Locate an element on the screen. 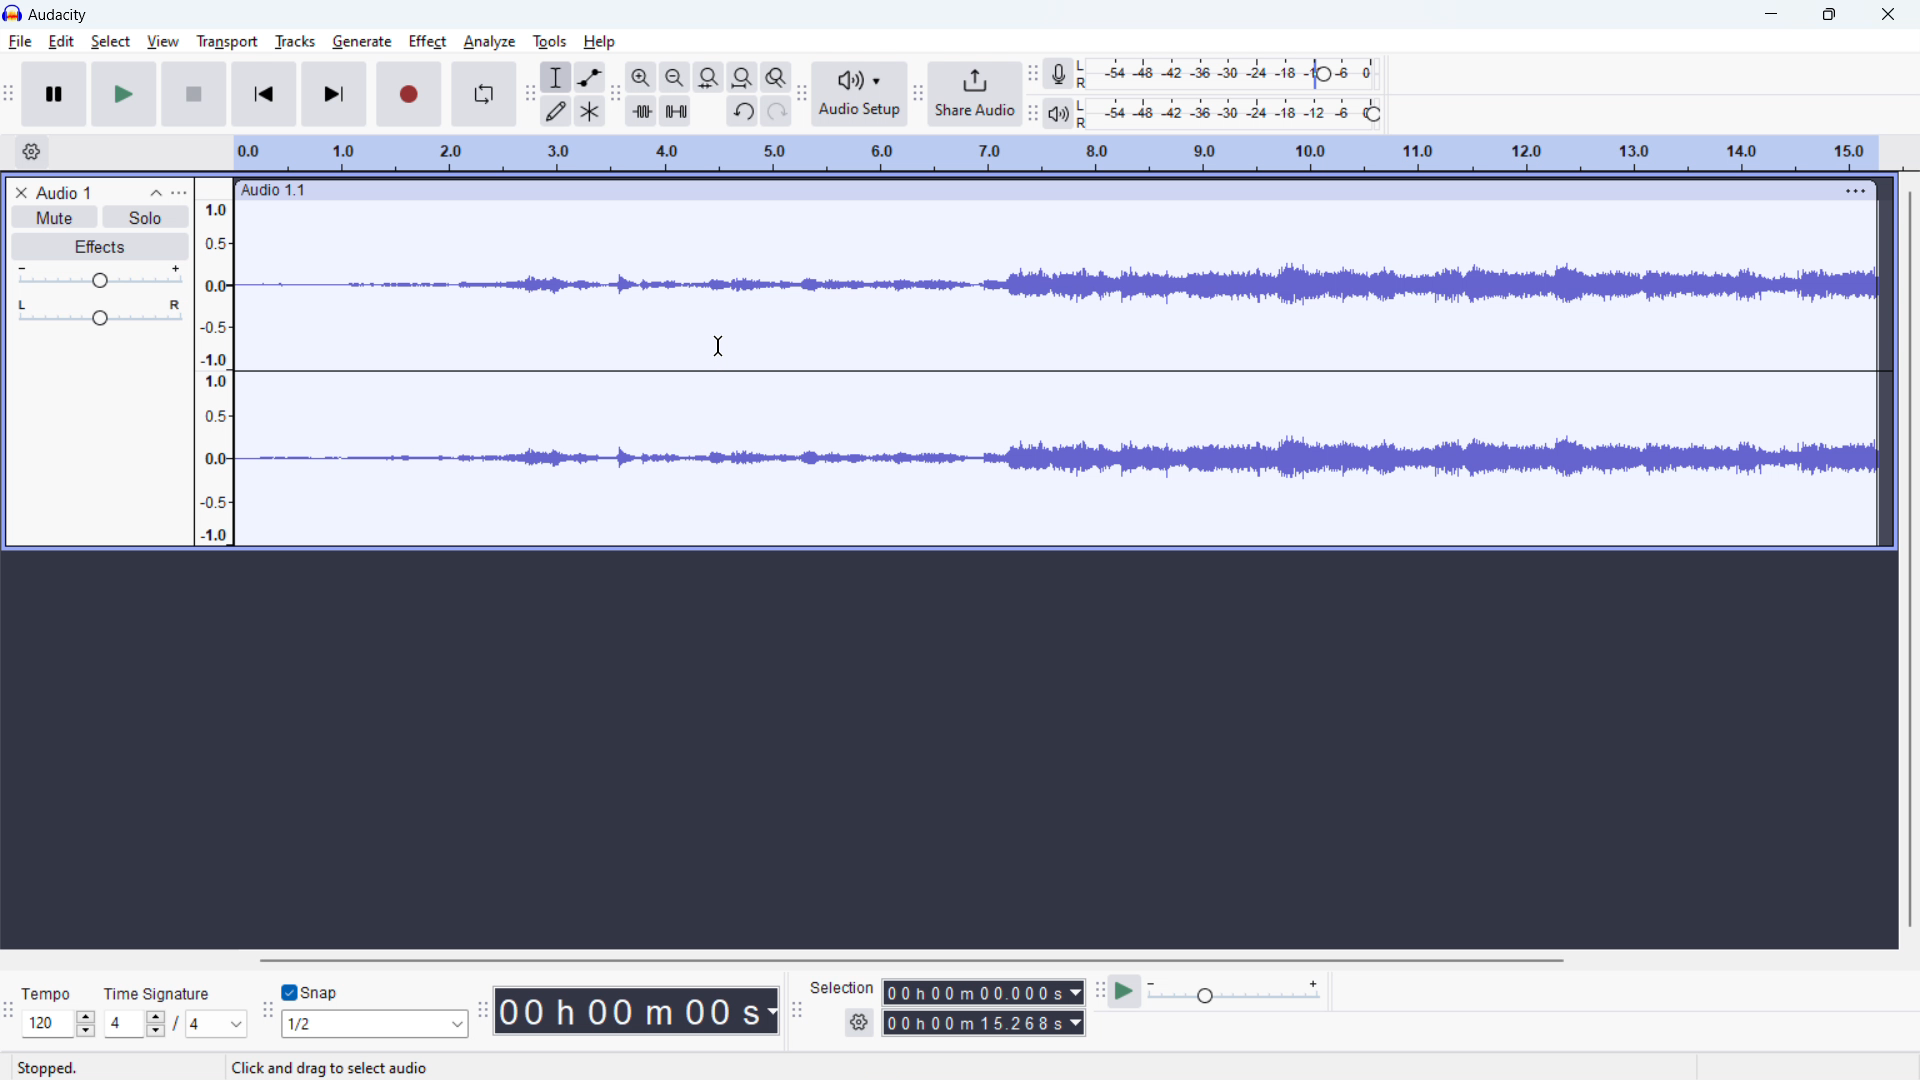 The width and height of the screenshot is (1920, 1080). time signature toolbar is located at coordinates (10, 1010).